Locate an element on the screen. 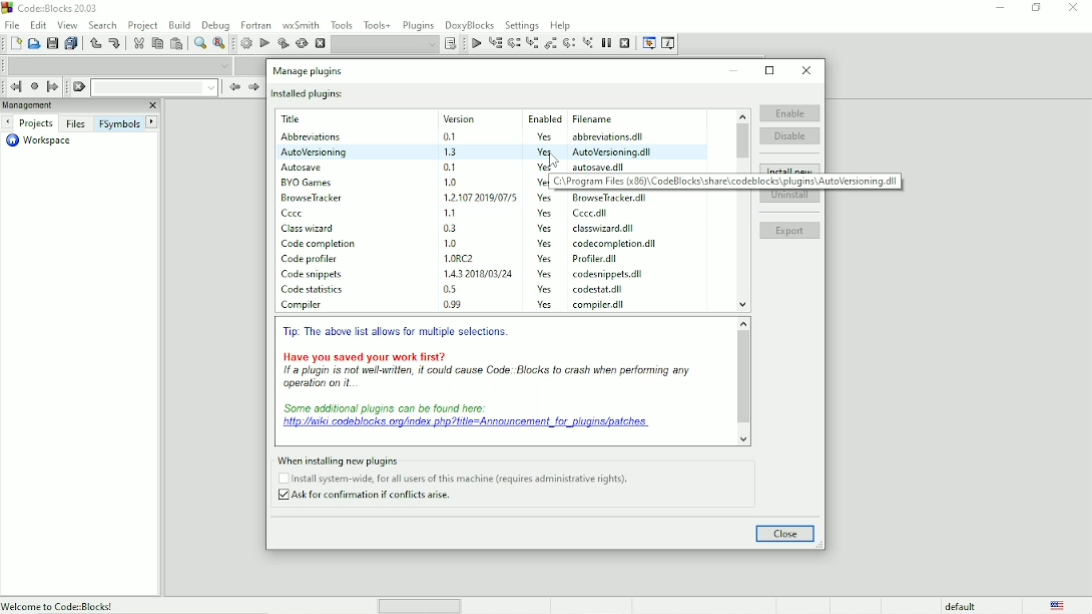 This screenshot has width=1092, height=614. Default is located at coordinates (950, 606).